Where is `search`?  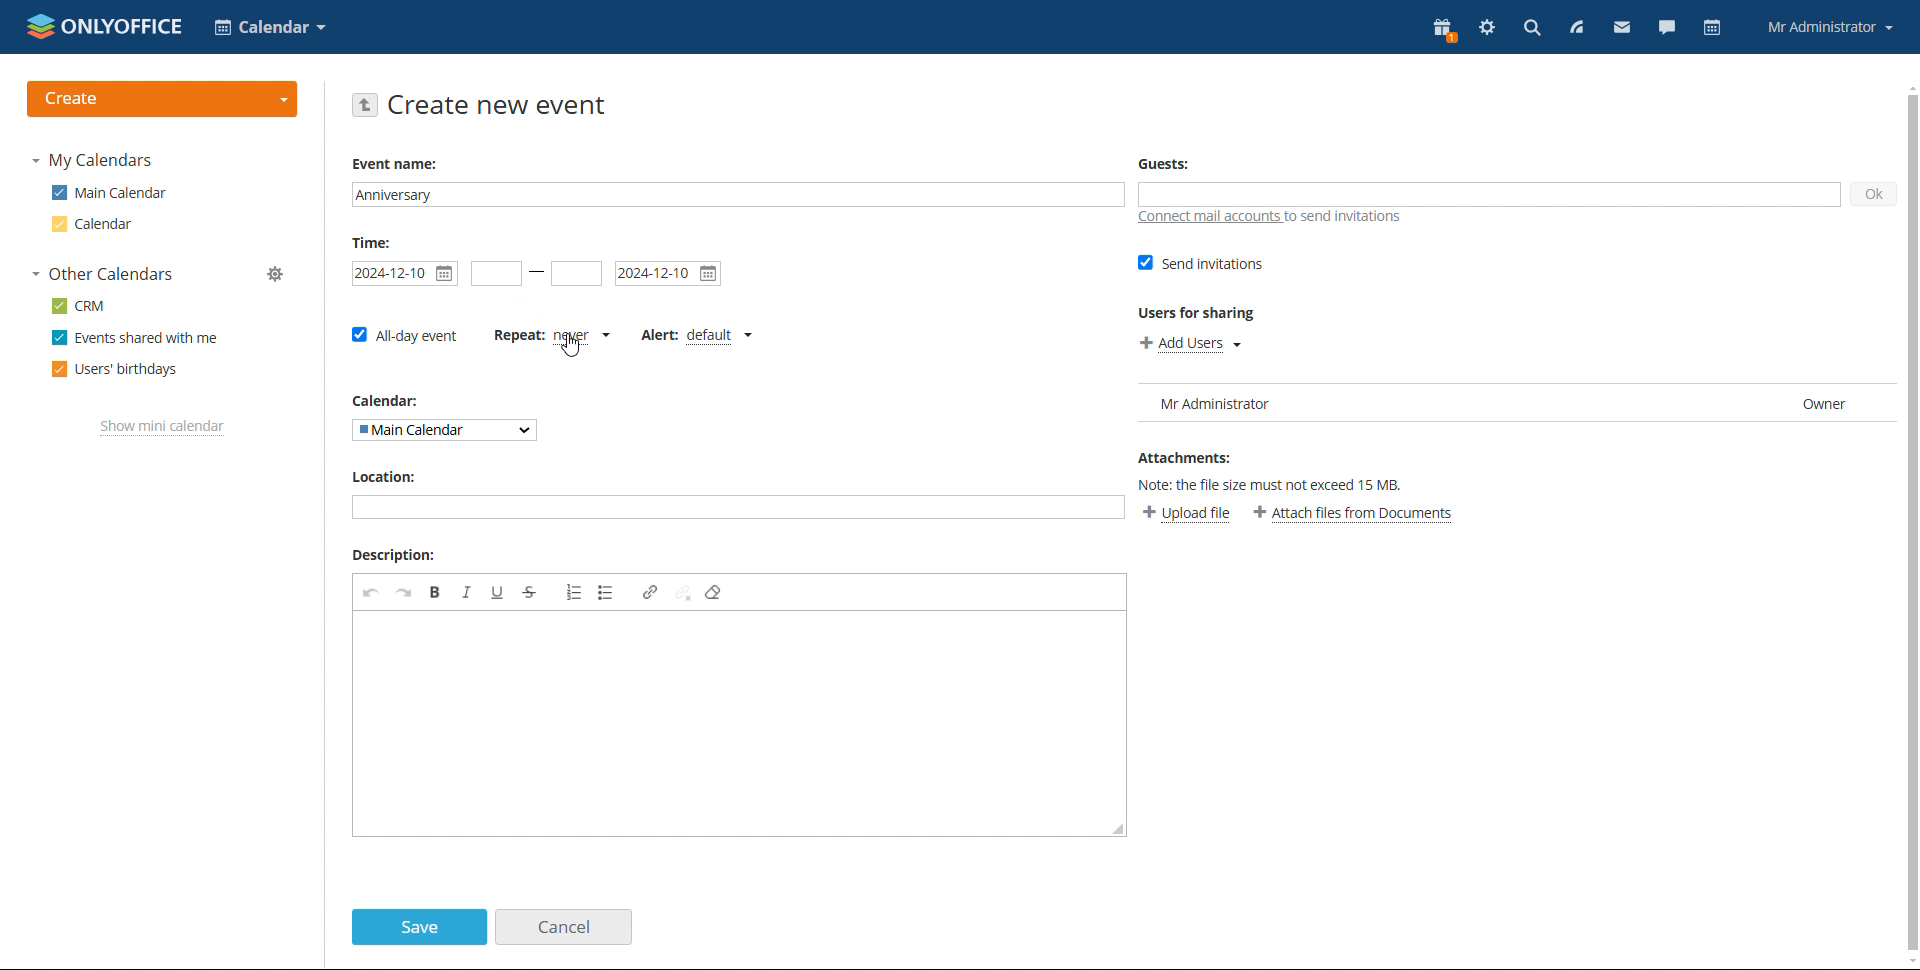 search is located at coordinates (1528, 28).